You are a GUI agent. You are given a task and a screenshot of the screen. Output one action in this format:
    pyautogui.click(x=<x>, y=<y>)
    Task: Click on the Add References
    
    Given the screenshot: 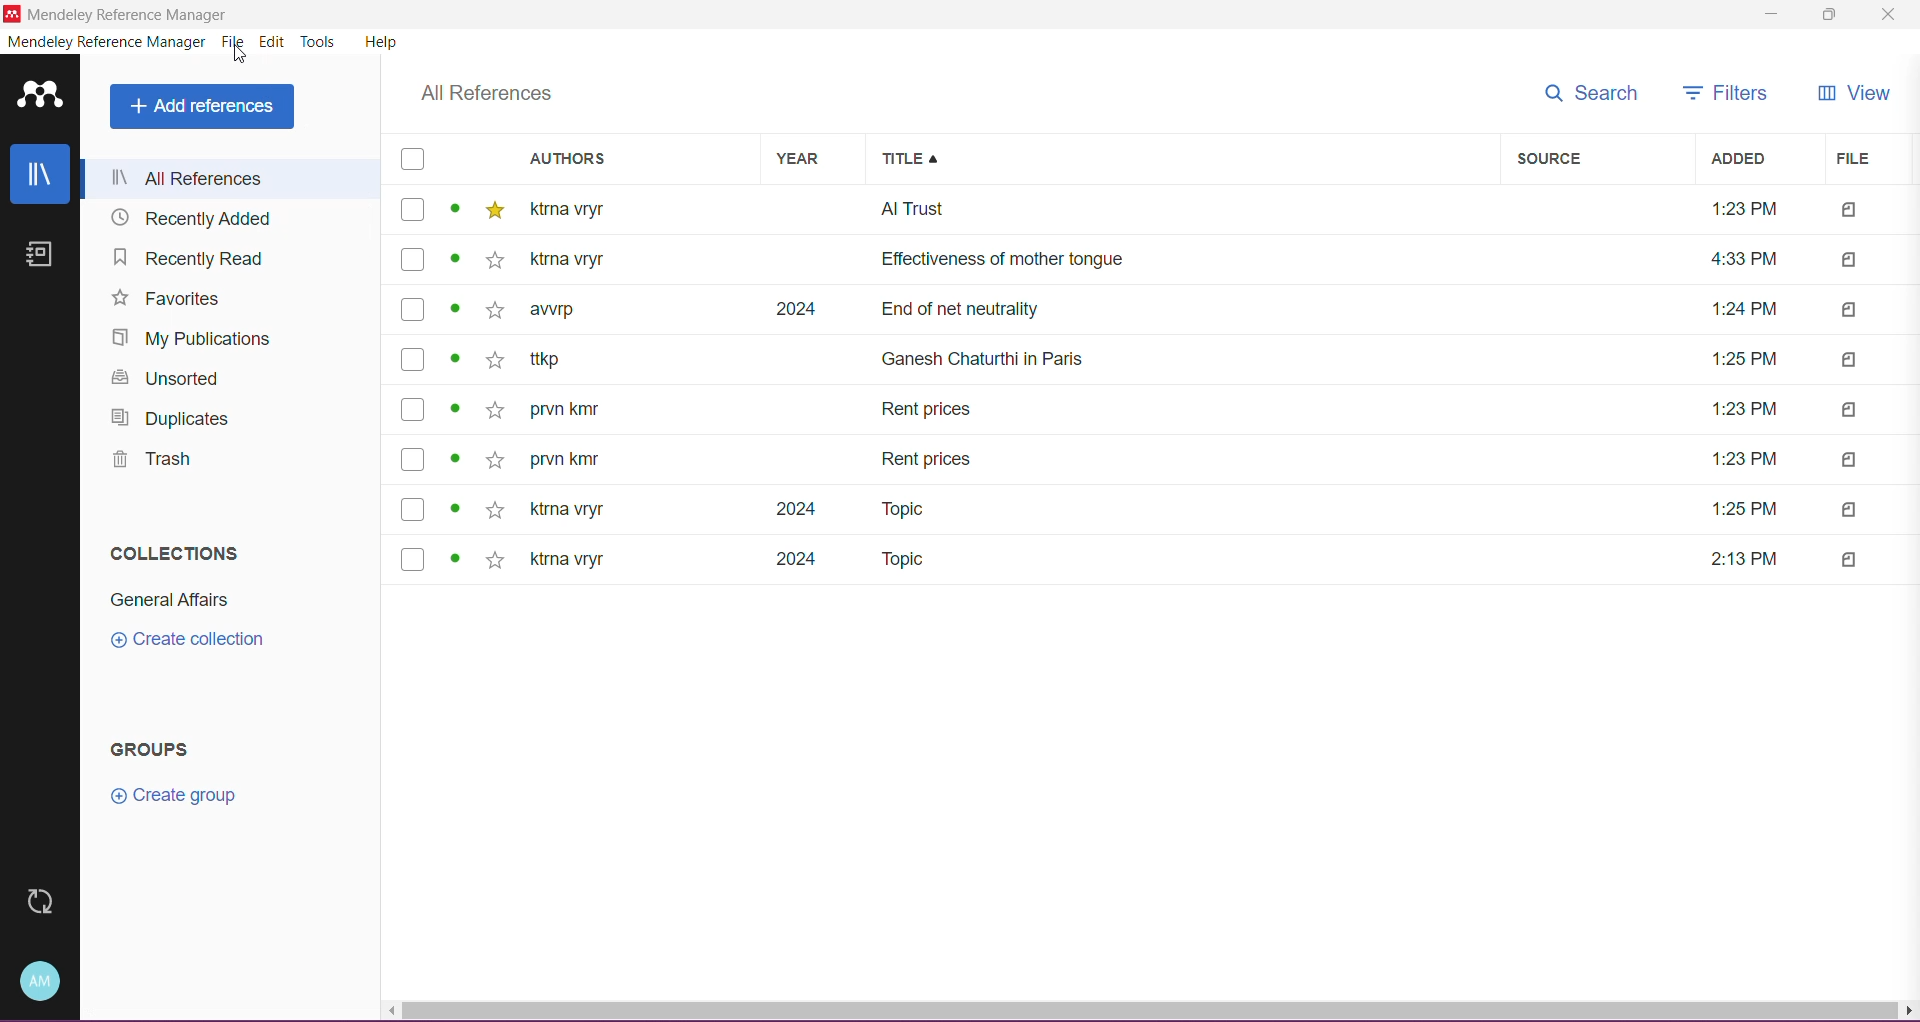 What is the action you would take?
    pyautogui.click(x=202, y=107)
    